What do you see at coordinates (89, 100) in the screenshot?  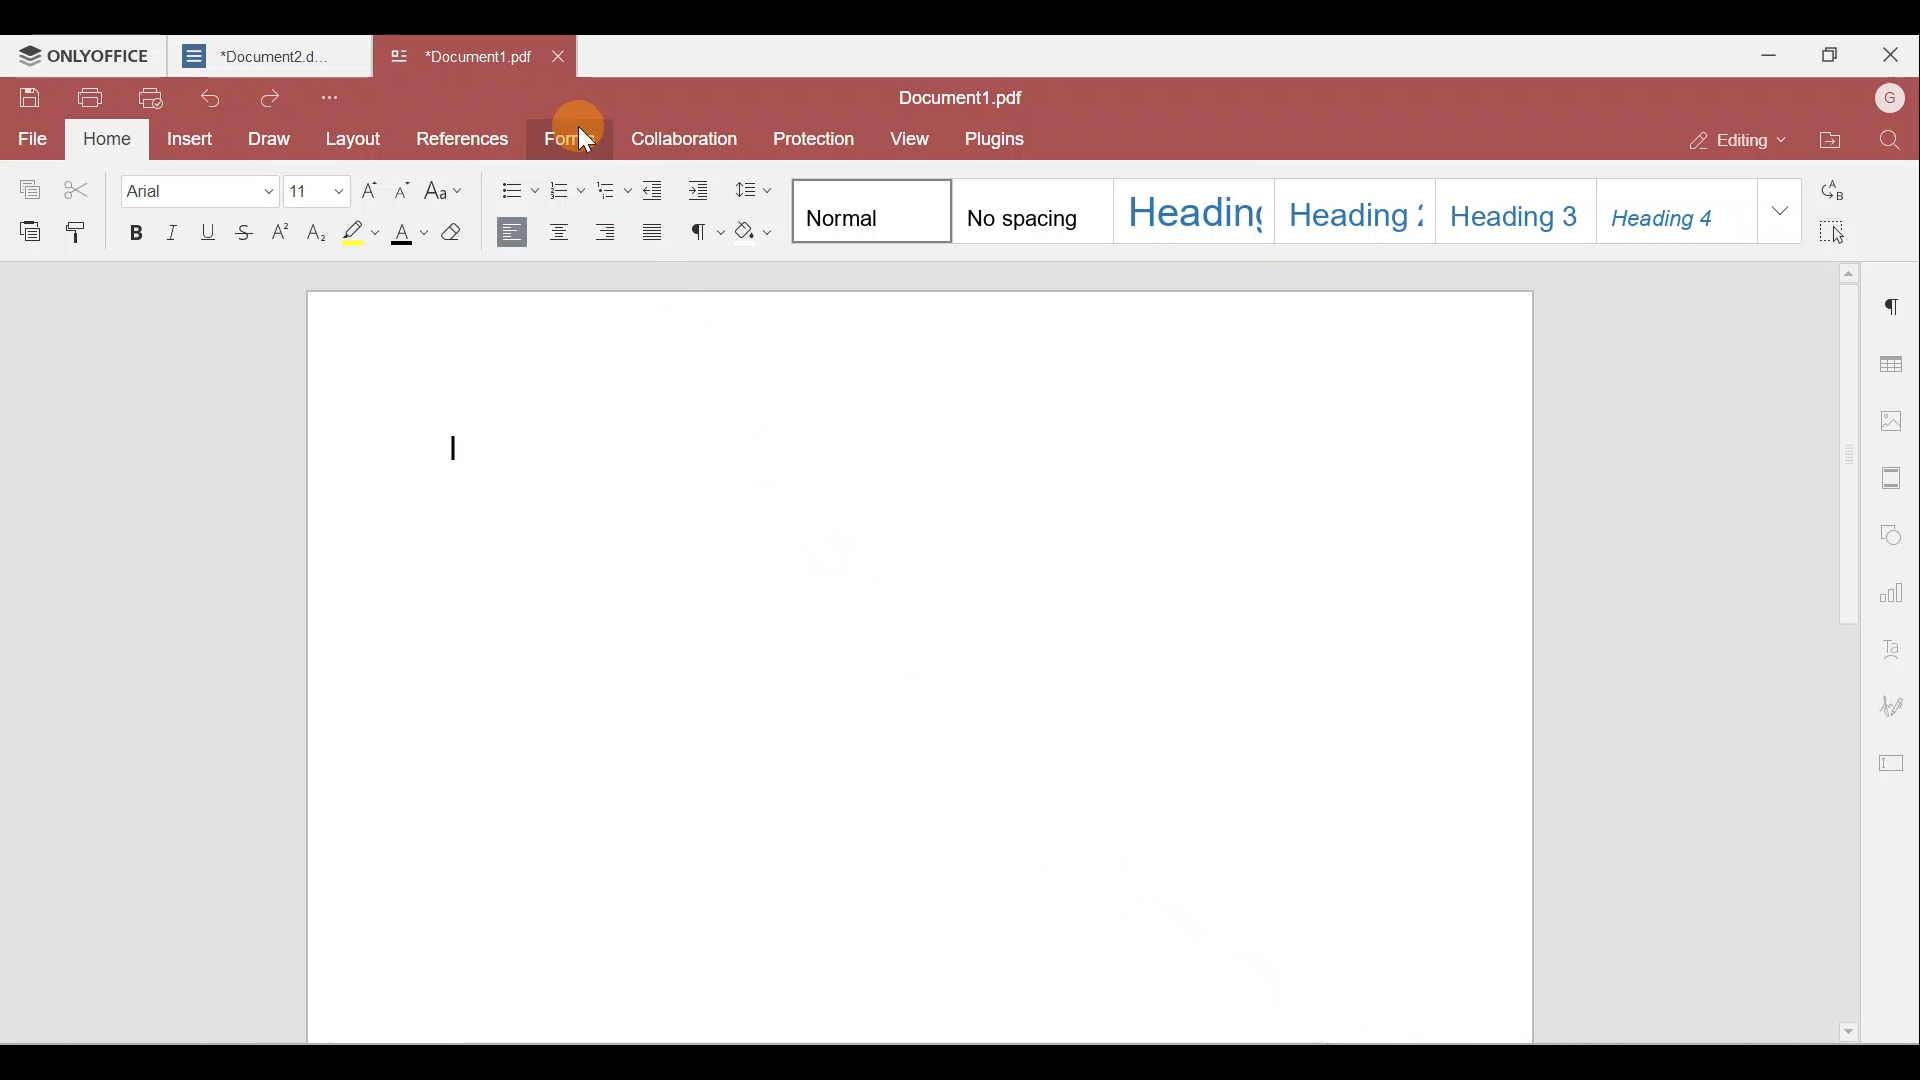 I see `Print file` at bounding box center [89, 100].